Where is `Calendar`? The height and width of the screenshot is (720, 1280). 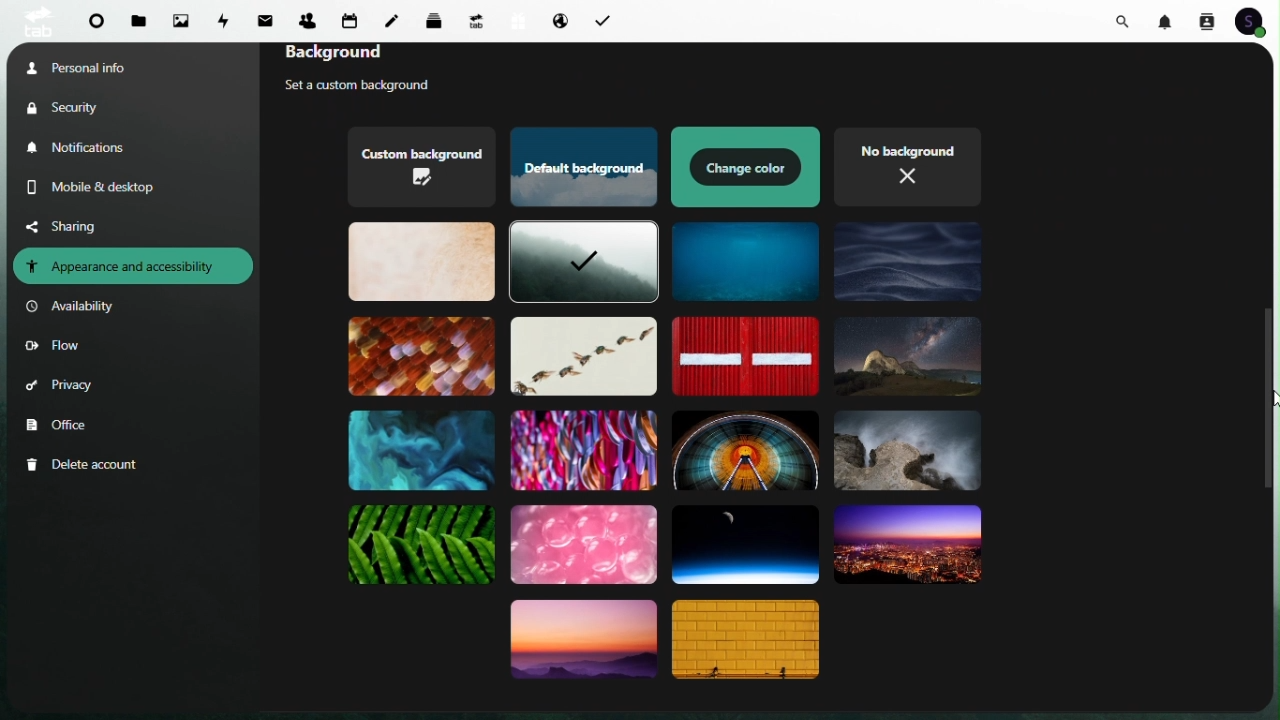
Calendar is located at coordinates (350, 20).